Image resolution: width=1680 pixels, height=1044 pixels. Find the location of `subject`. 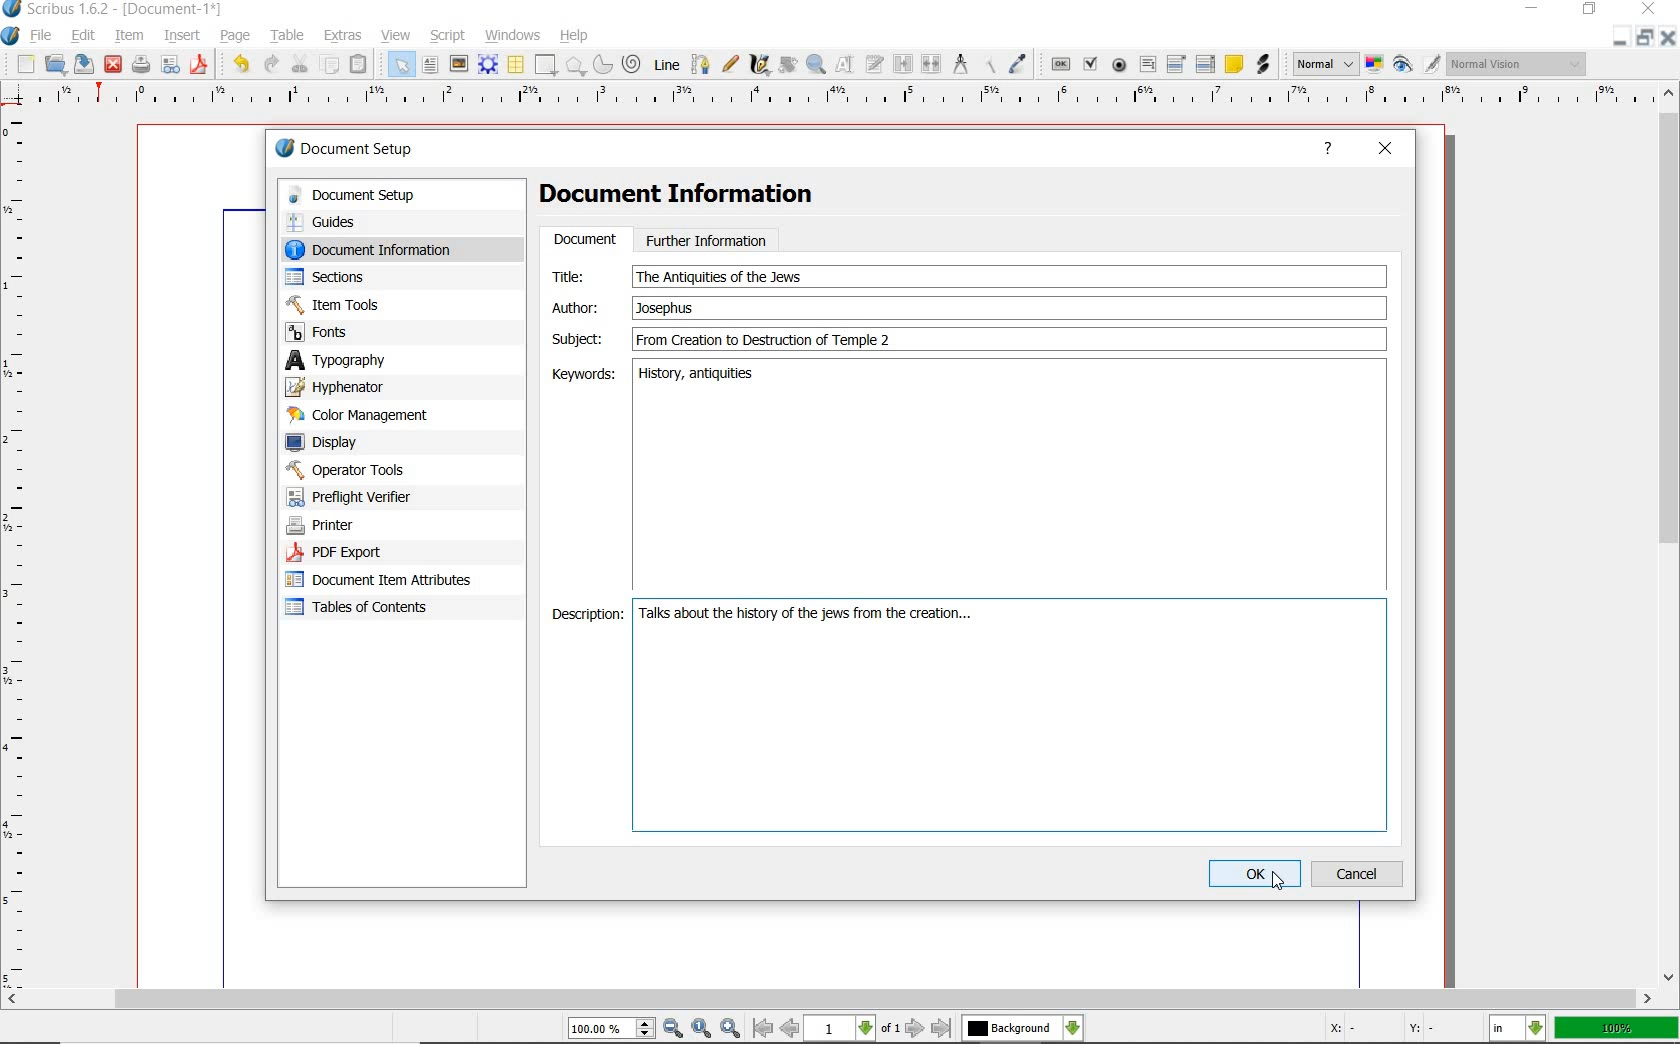

subject is located at coordinates (1006, 339).